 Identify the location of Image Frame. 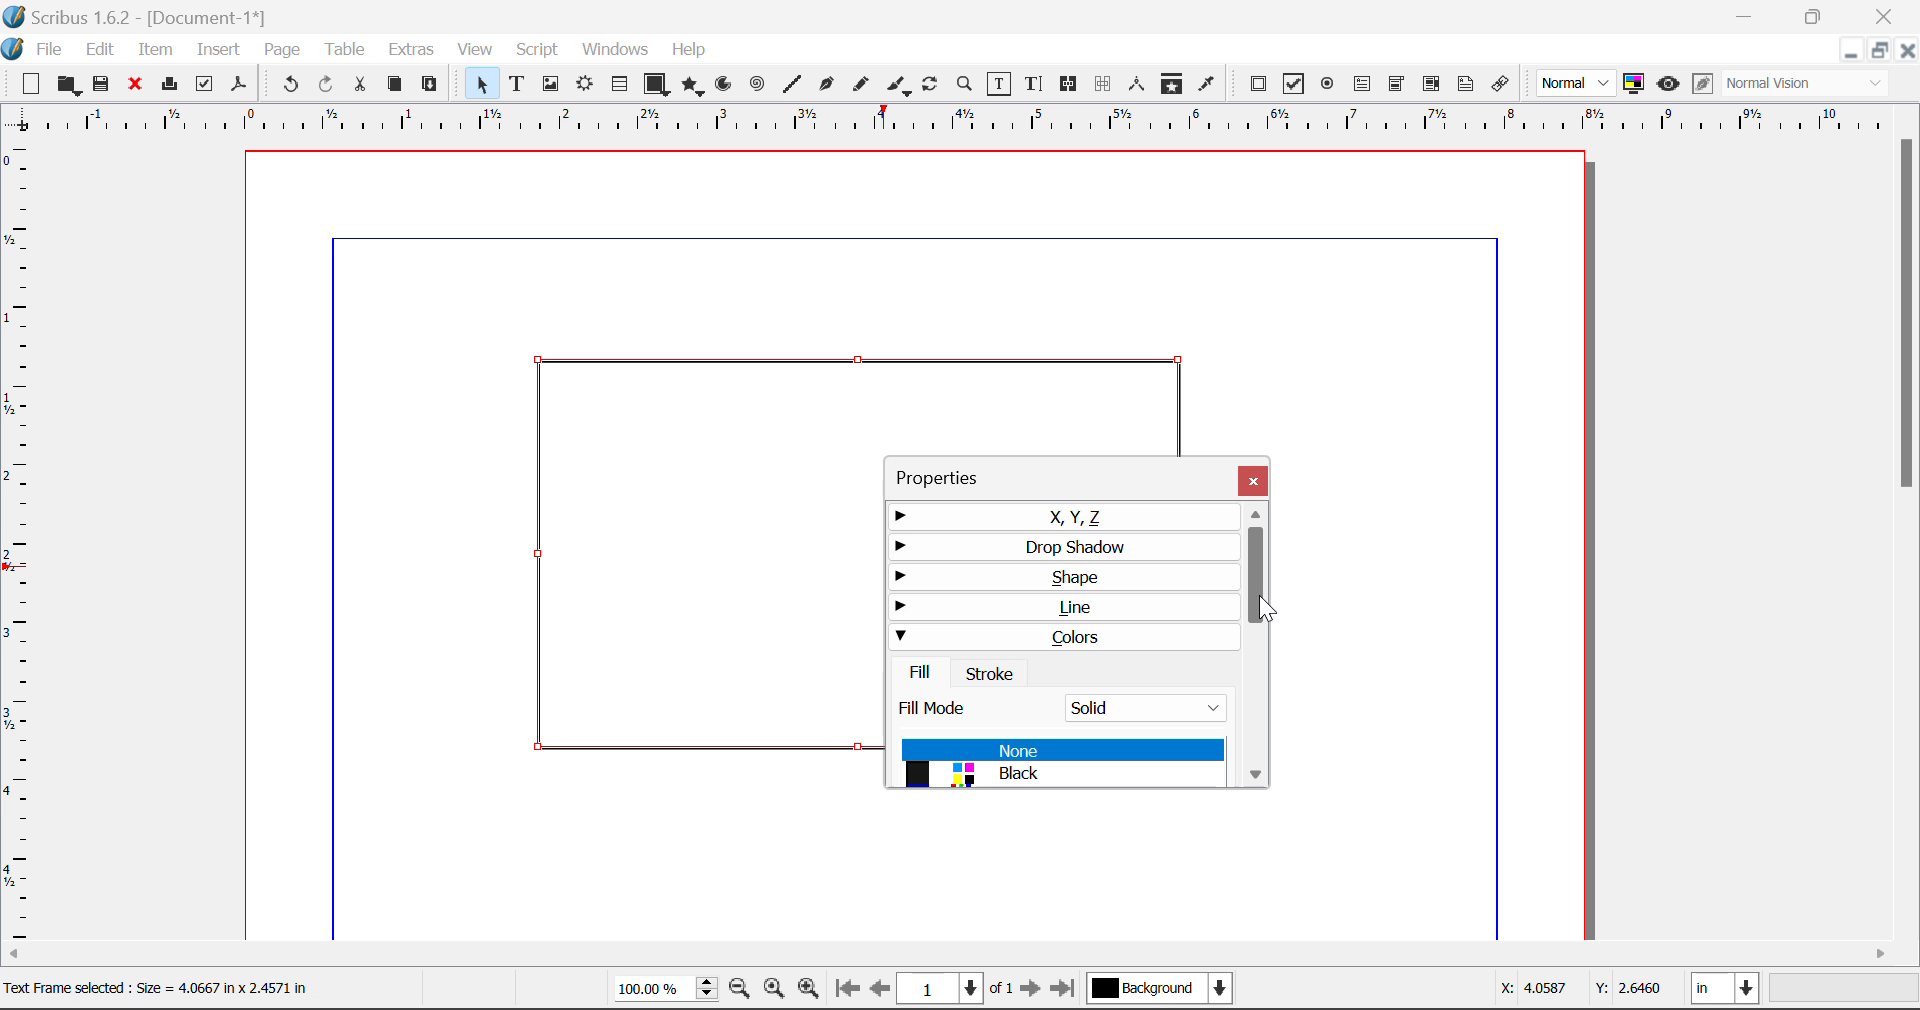
(550, 84).